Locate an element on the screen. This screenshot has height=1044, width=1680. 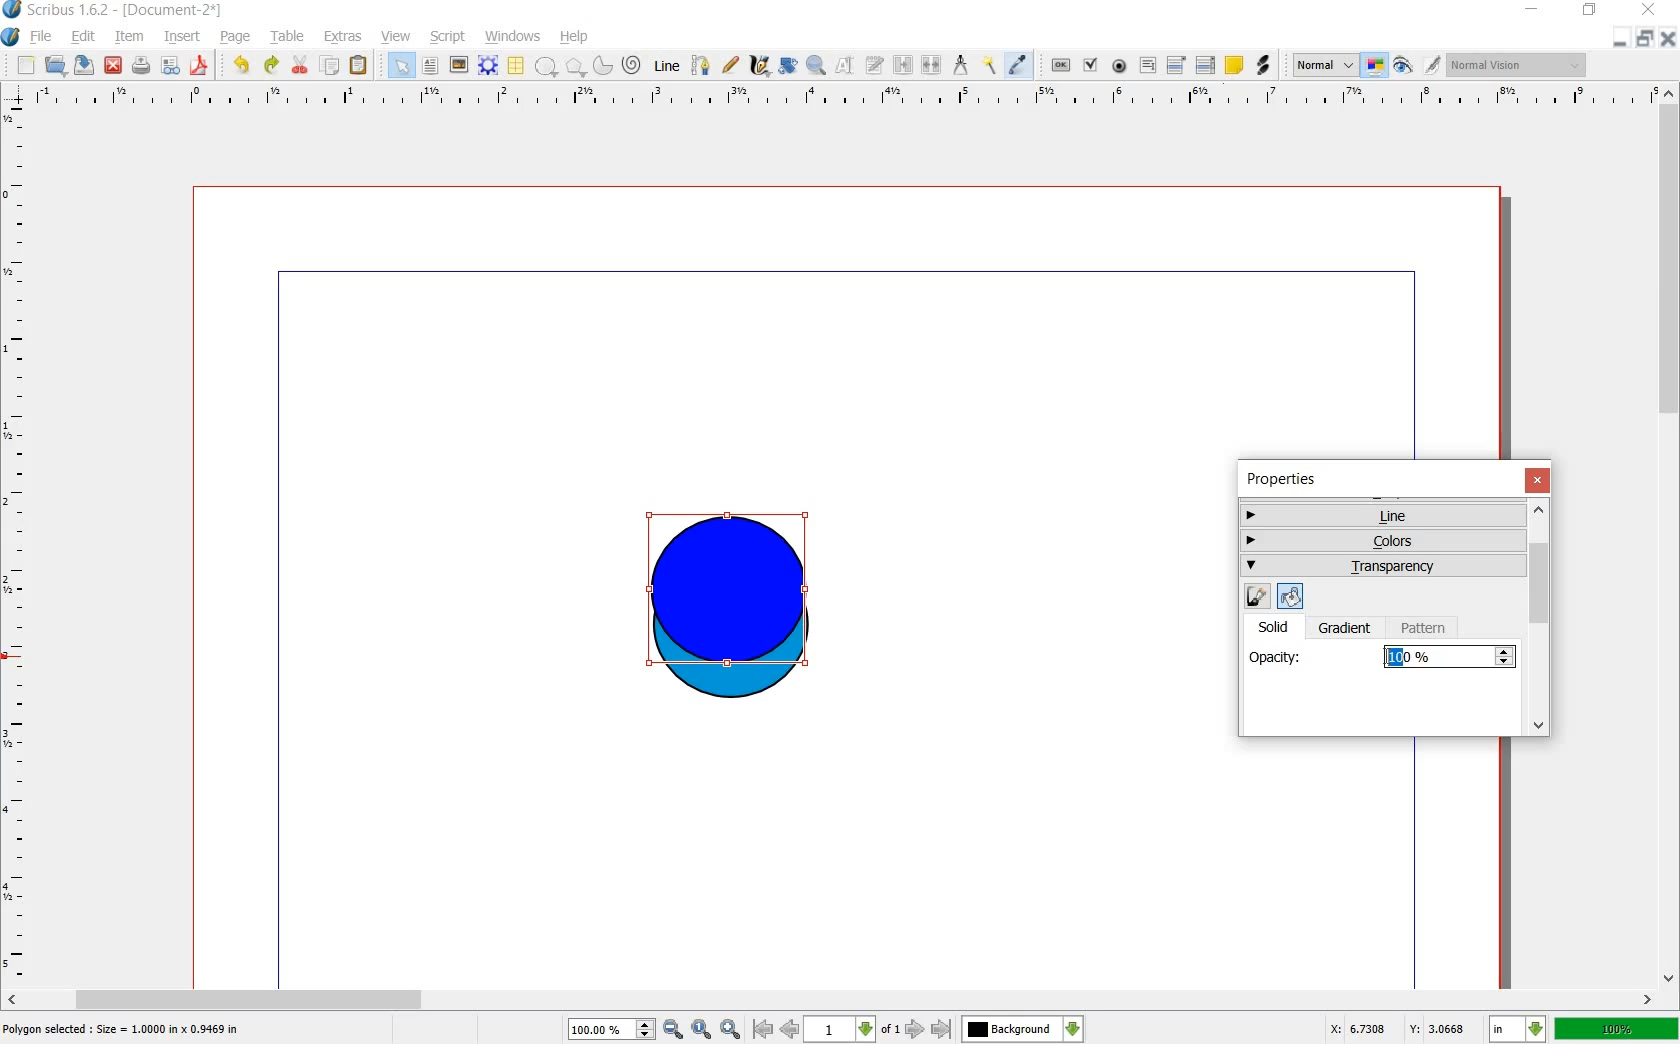
file is located at coordinates (42, 37).